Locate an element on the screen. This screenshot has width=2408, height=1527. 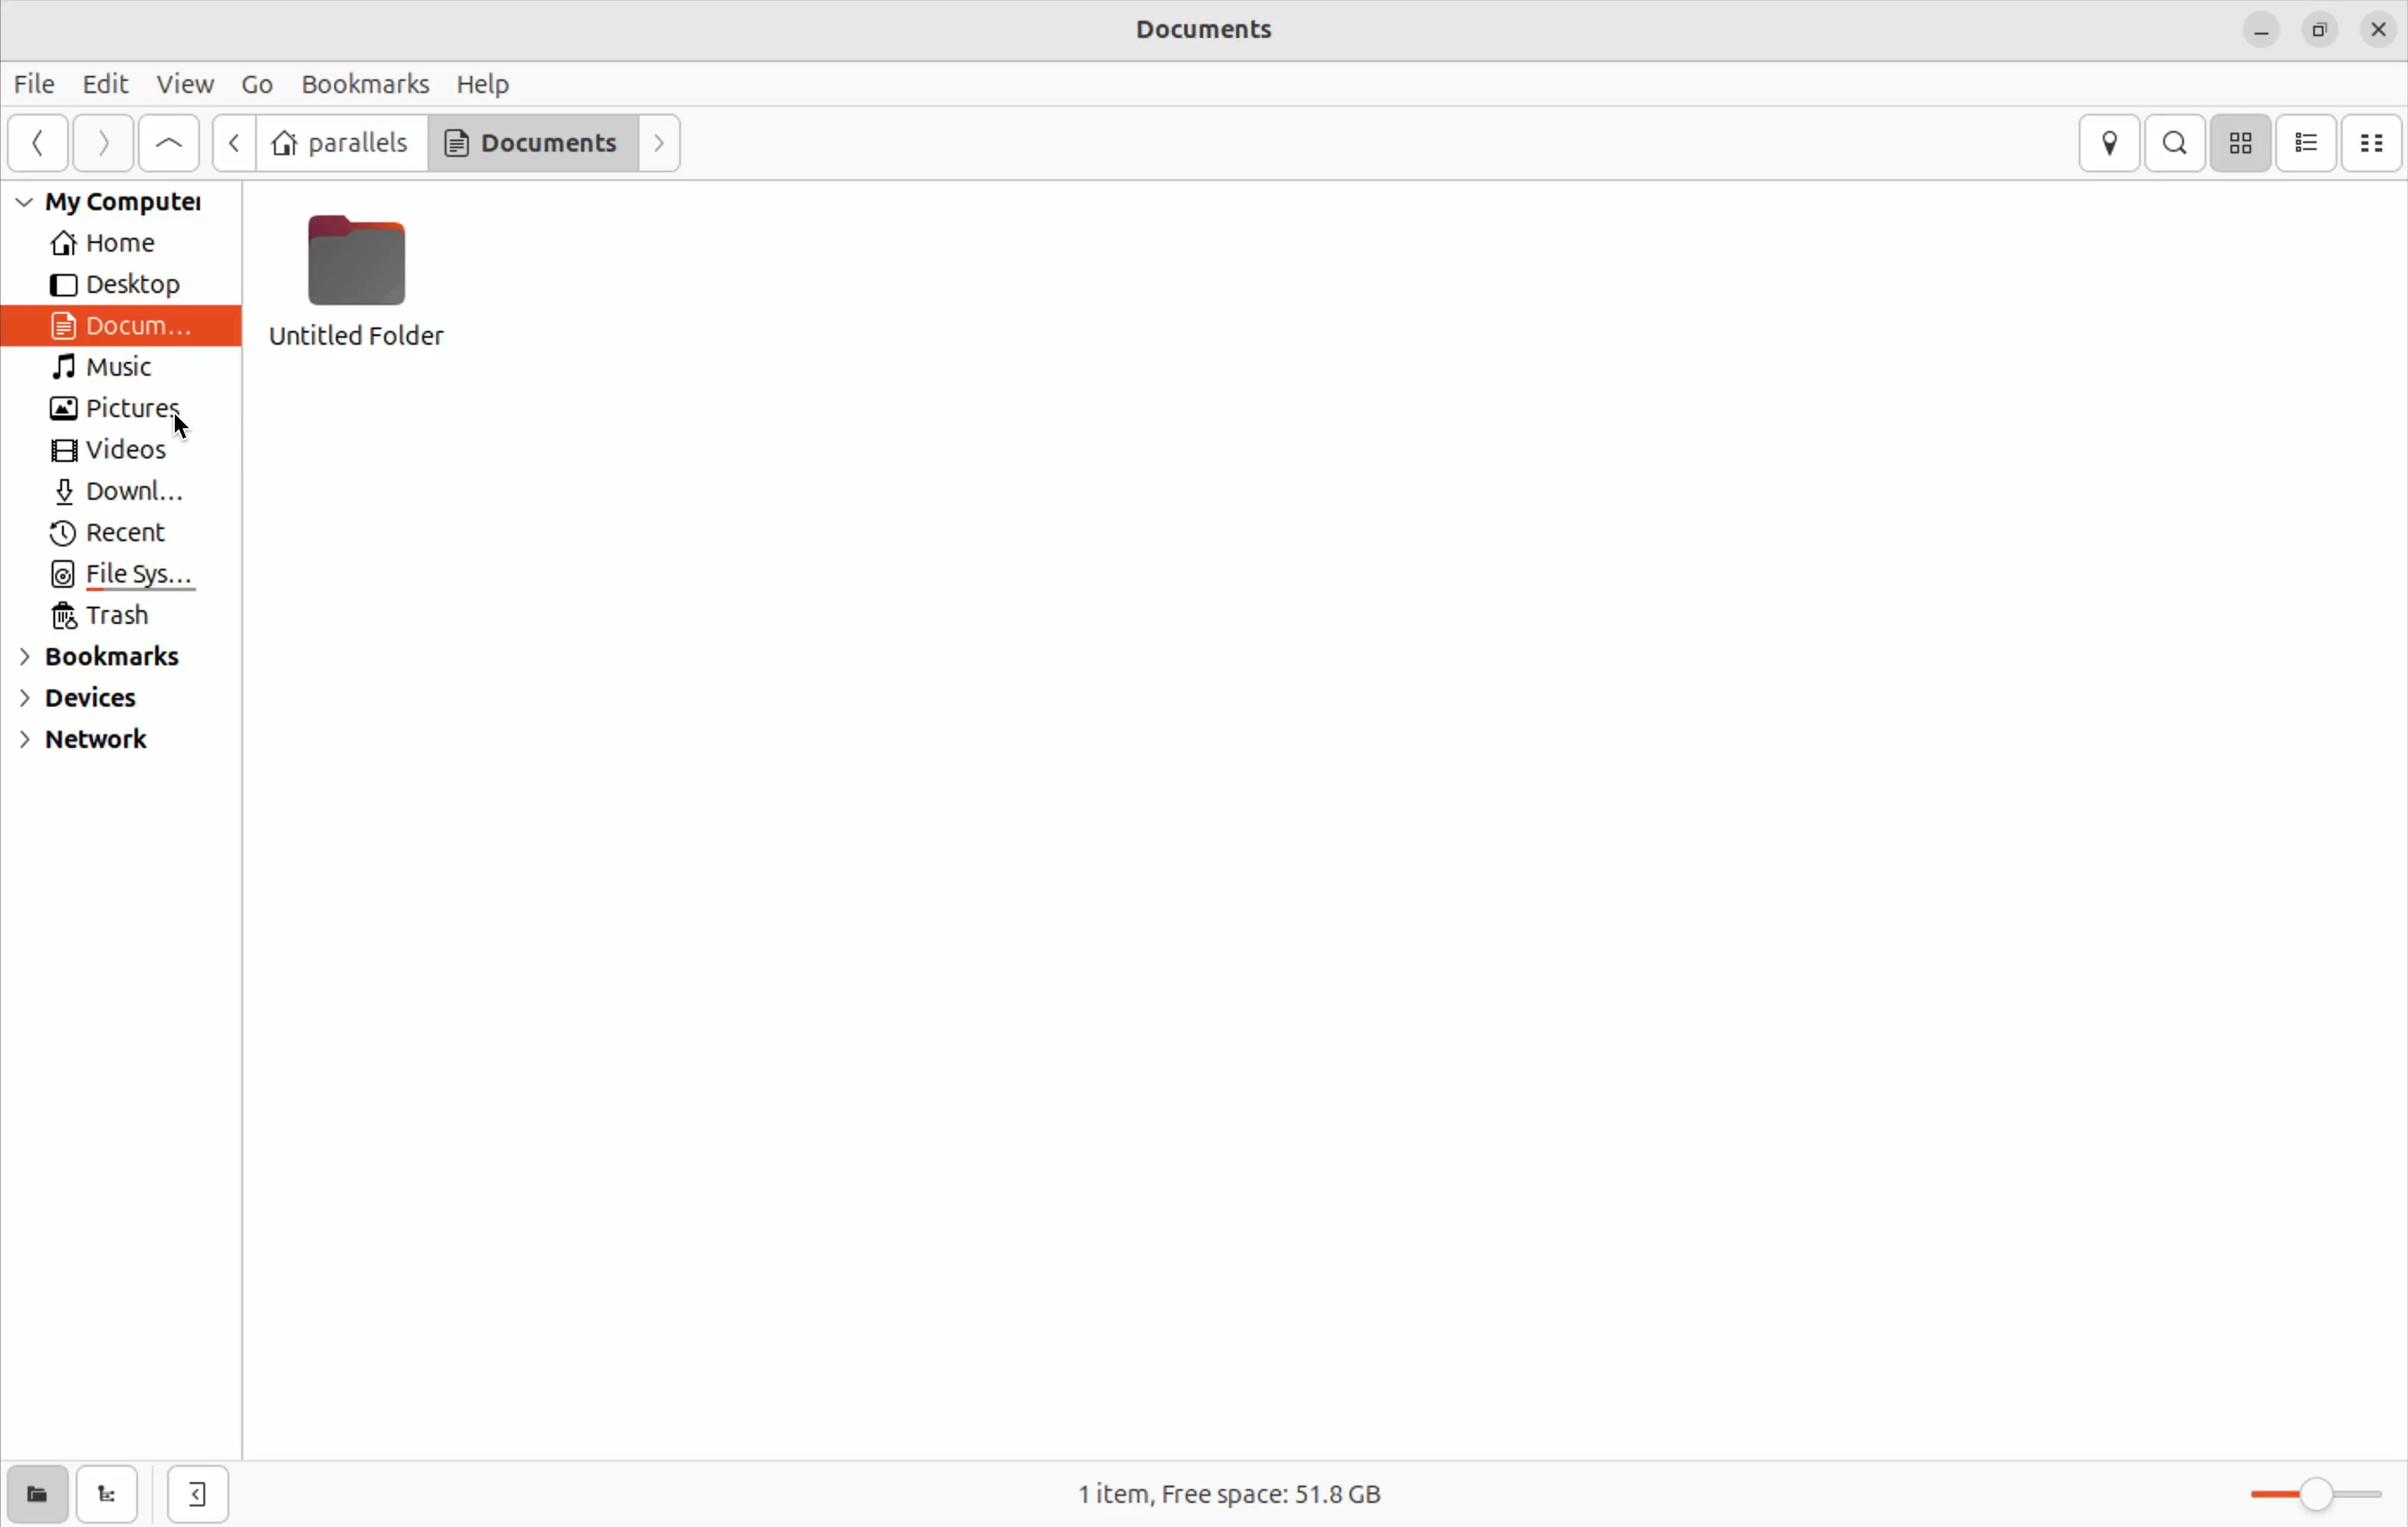
show tree view is located at coordinates (106, 1494).